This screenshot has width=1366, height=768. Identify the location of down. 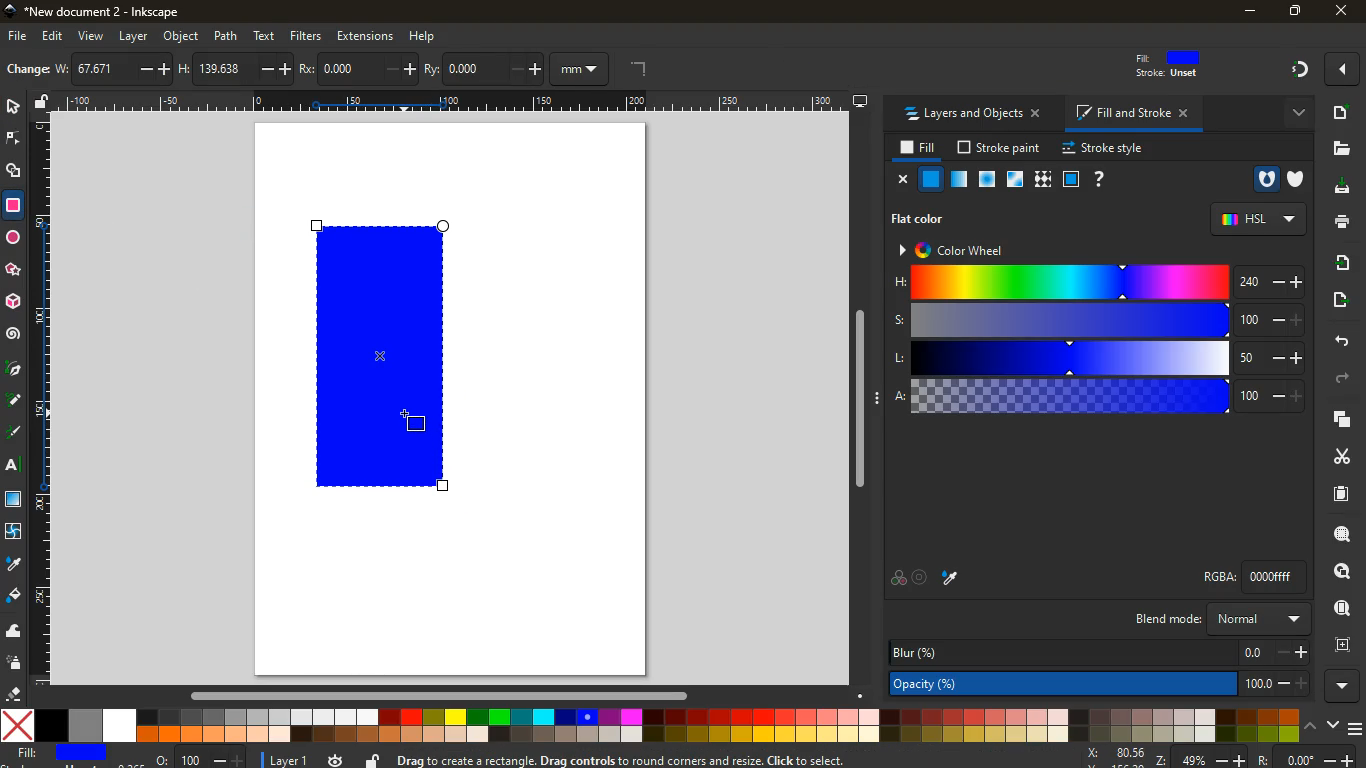
(1332, 726).